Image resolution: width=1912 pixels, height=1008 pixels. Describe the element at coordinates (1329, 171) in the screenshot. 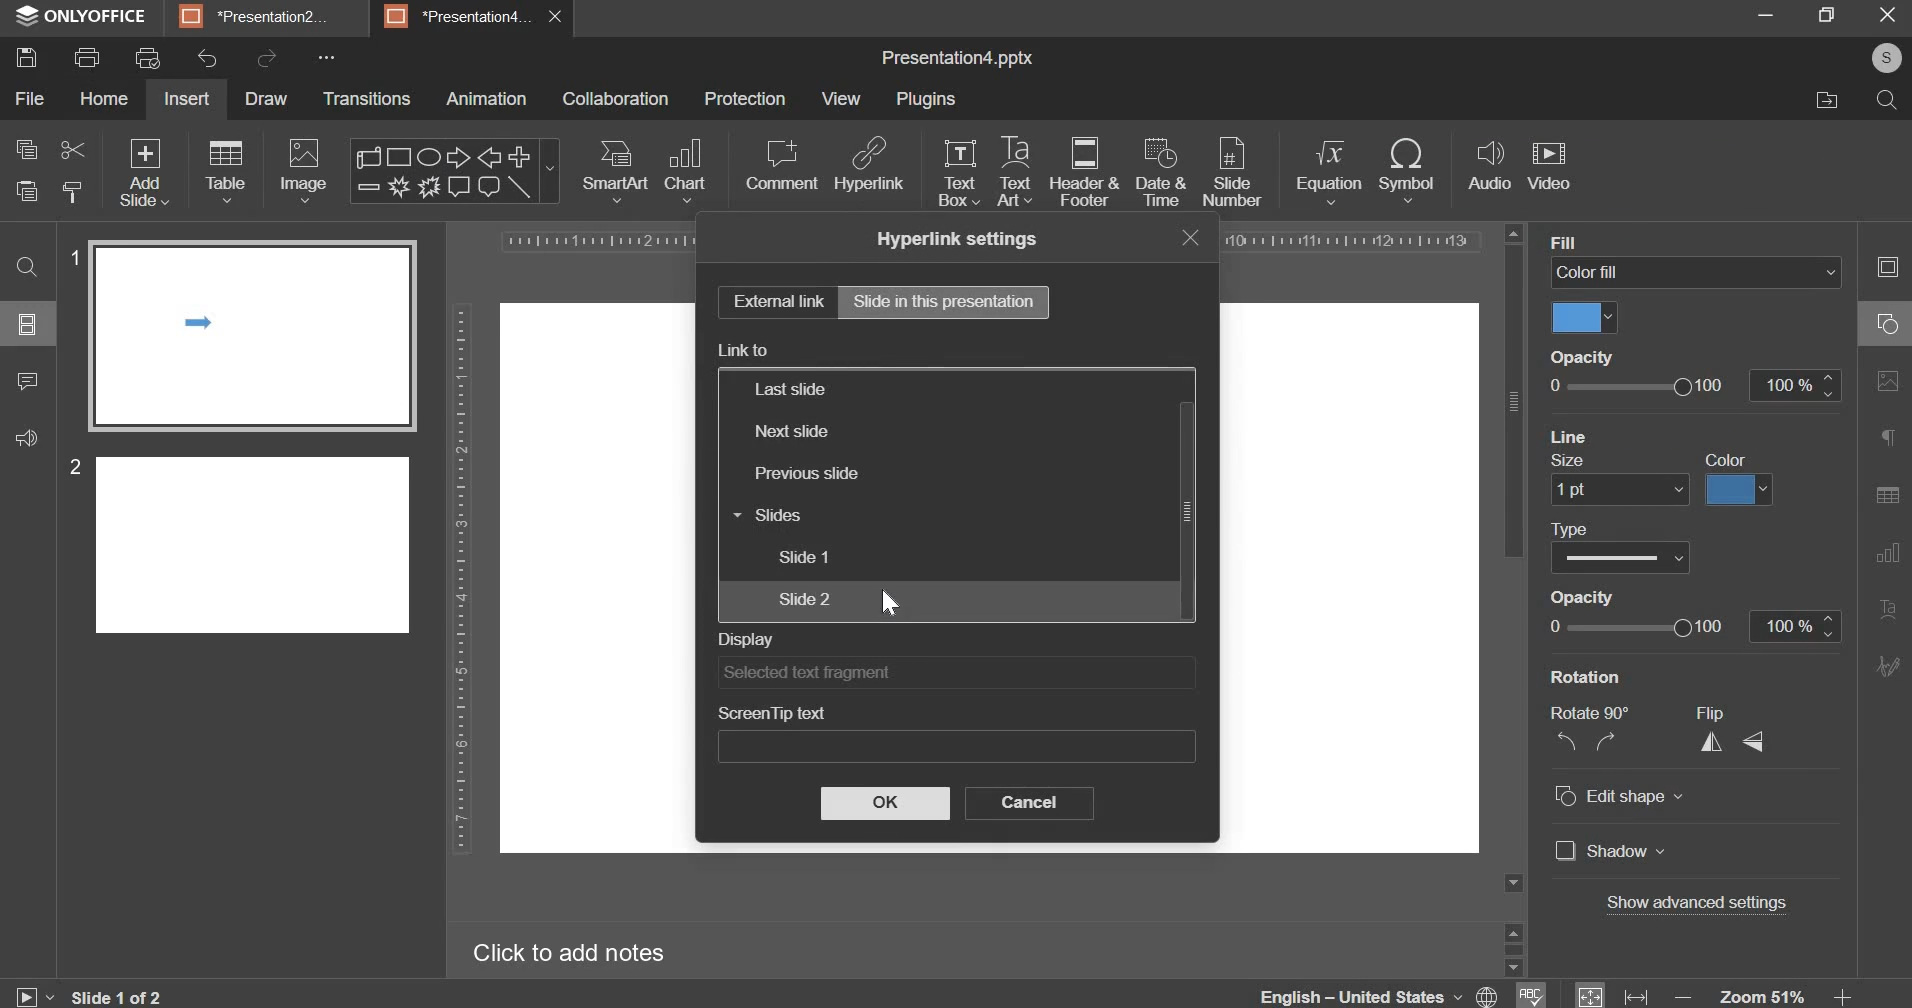

I see `equation` at that location.